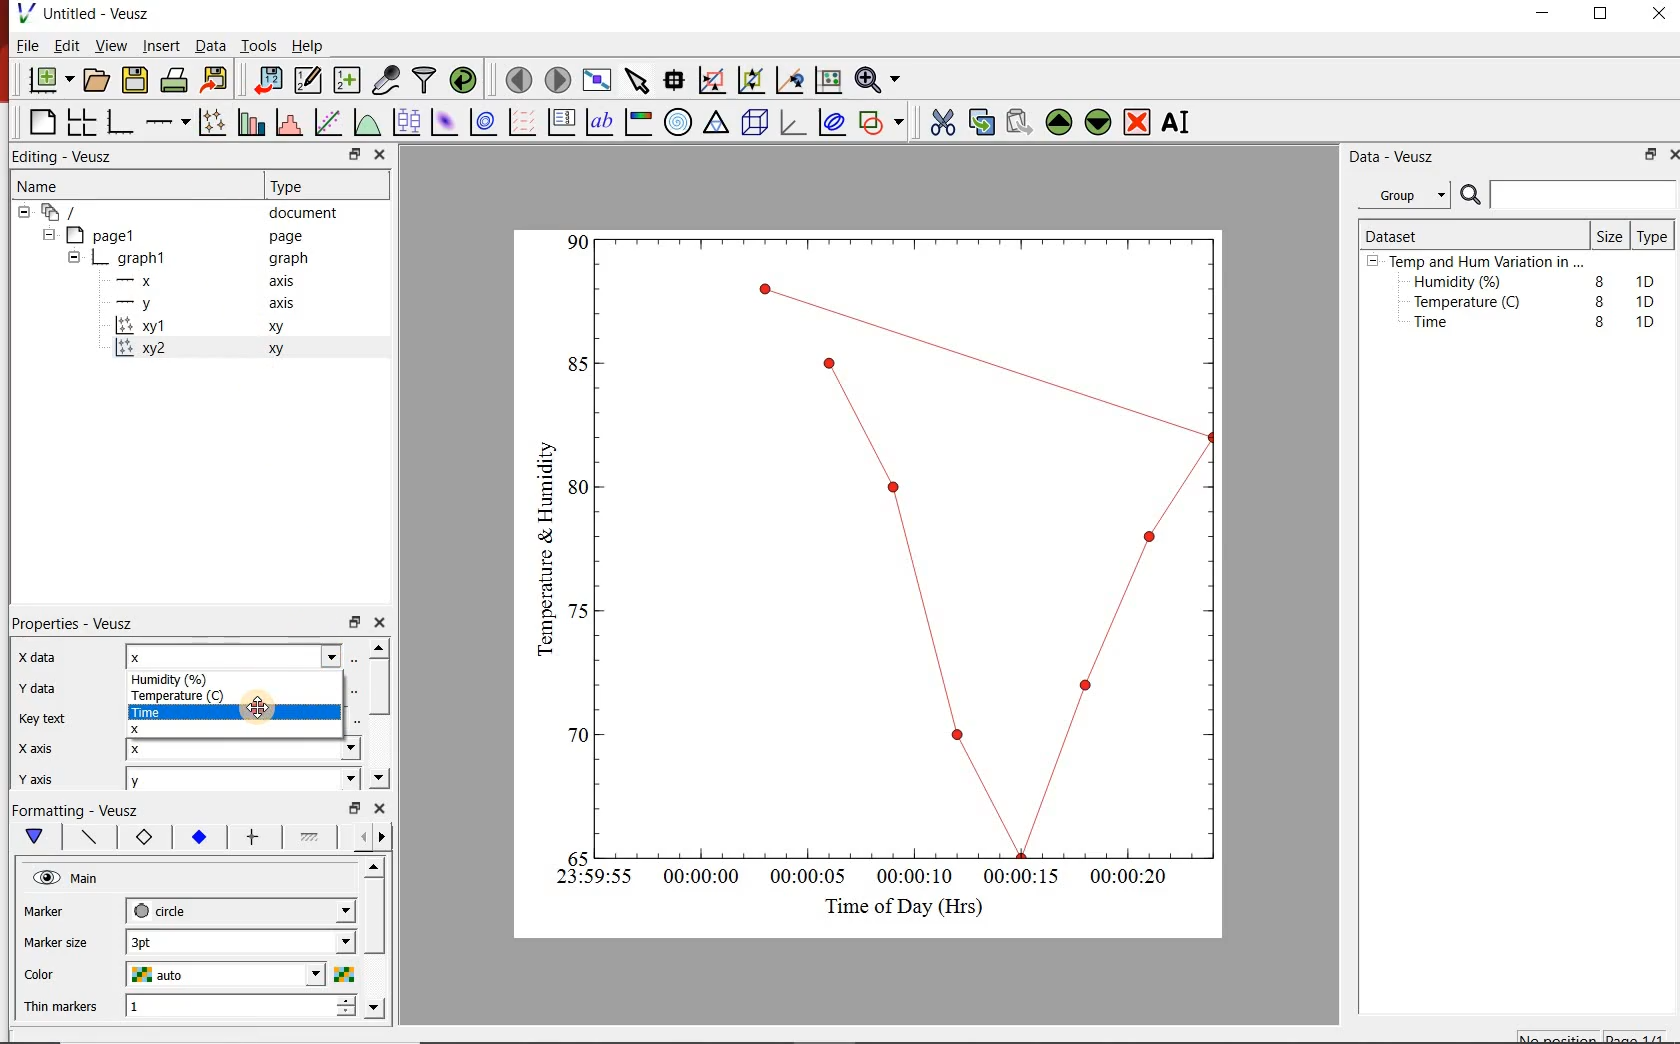 The width and height of the screenshot is (1680, 1044). Describe the element at coordinates (386, 623) in the screenshot. I see `close` at that location.